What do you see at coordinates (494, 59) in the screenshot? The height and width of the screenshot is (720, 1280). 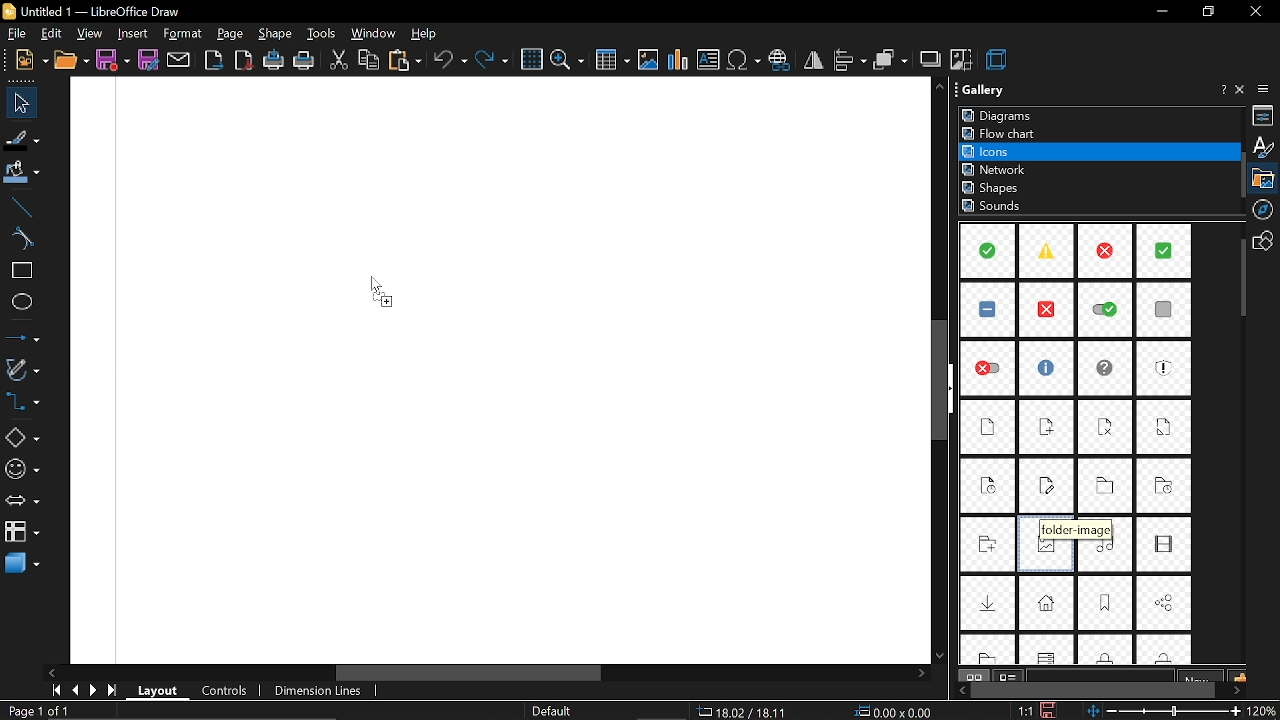 I see `redo` at bounding box center [494, 59].